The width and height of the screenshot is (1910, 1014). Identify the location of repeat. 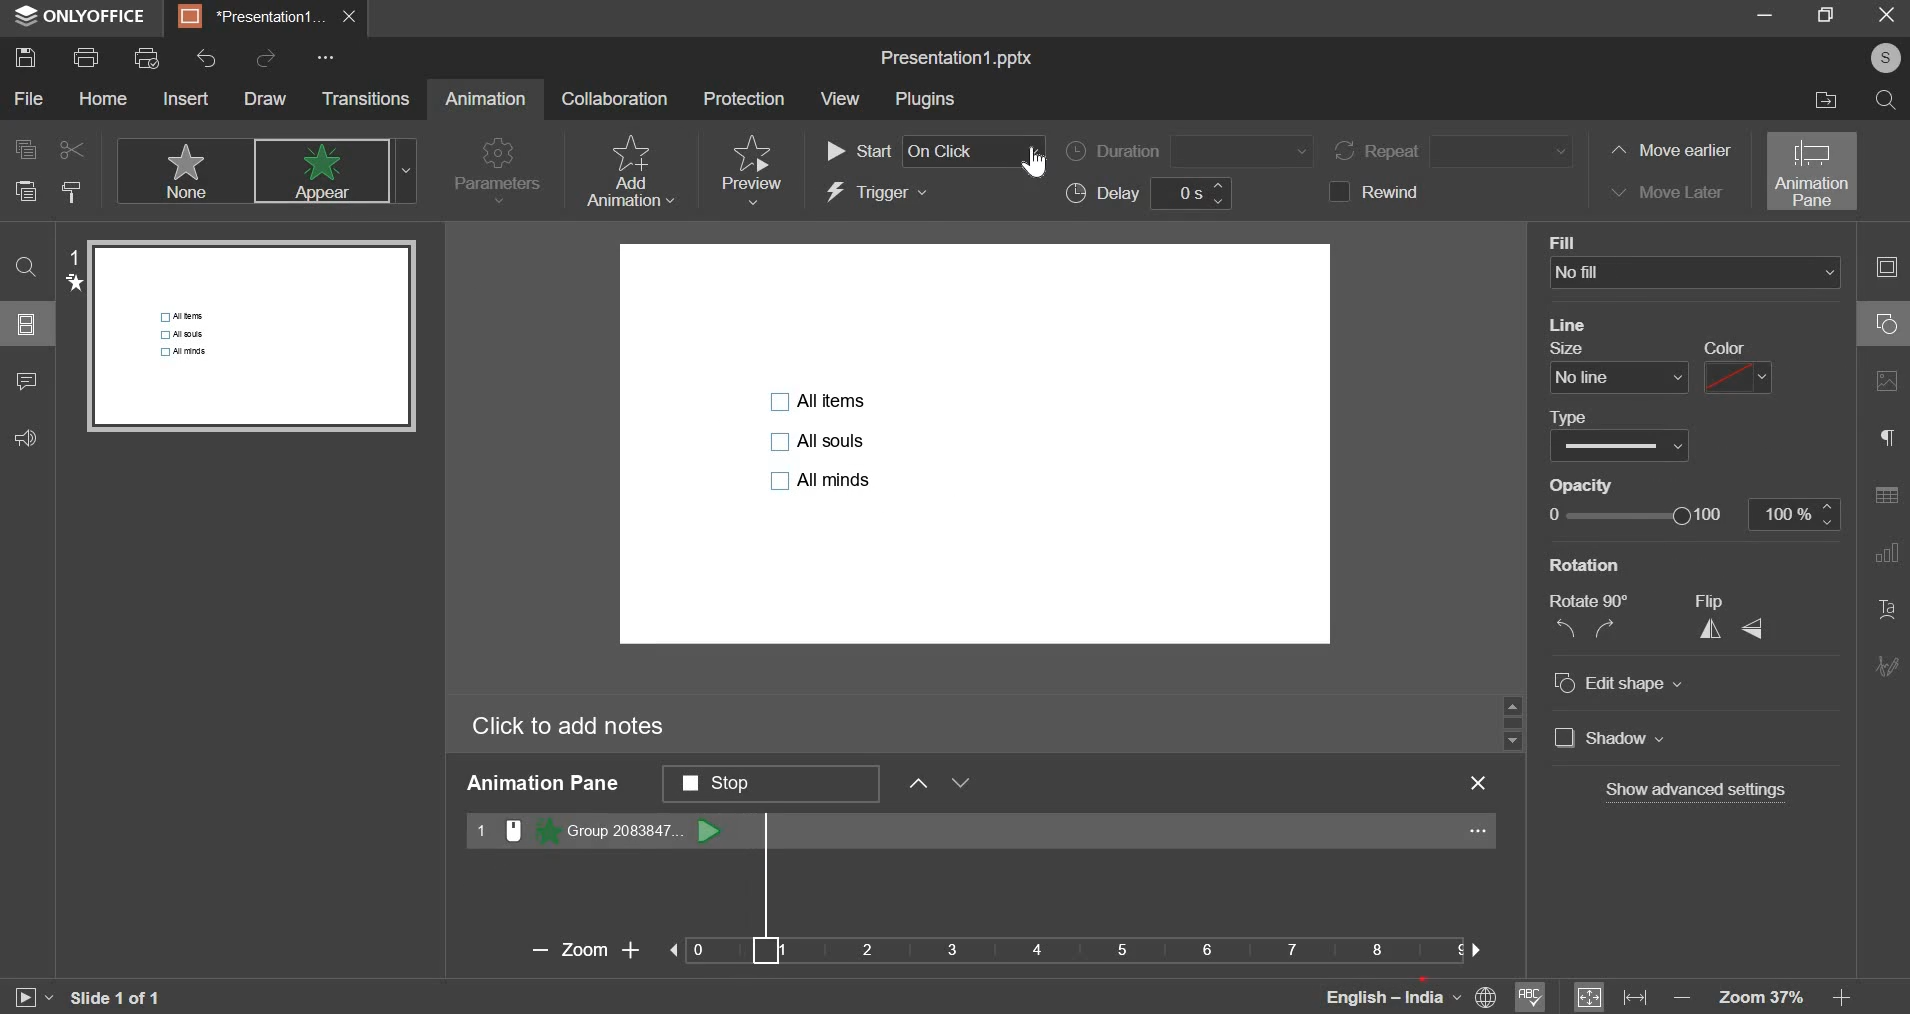
(1457, 151).